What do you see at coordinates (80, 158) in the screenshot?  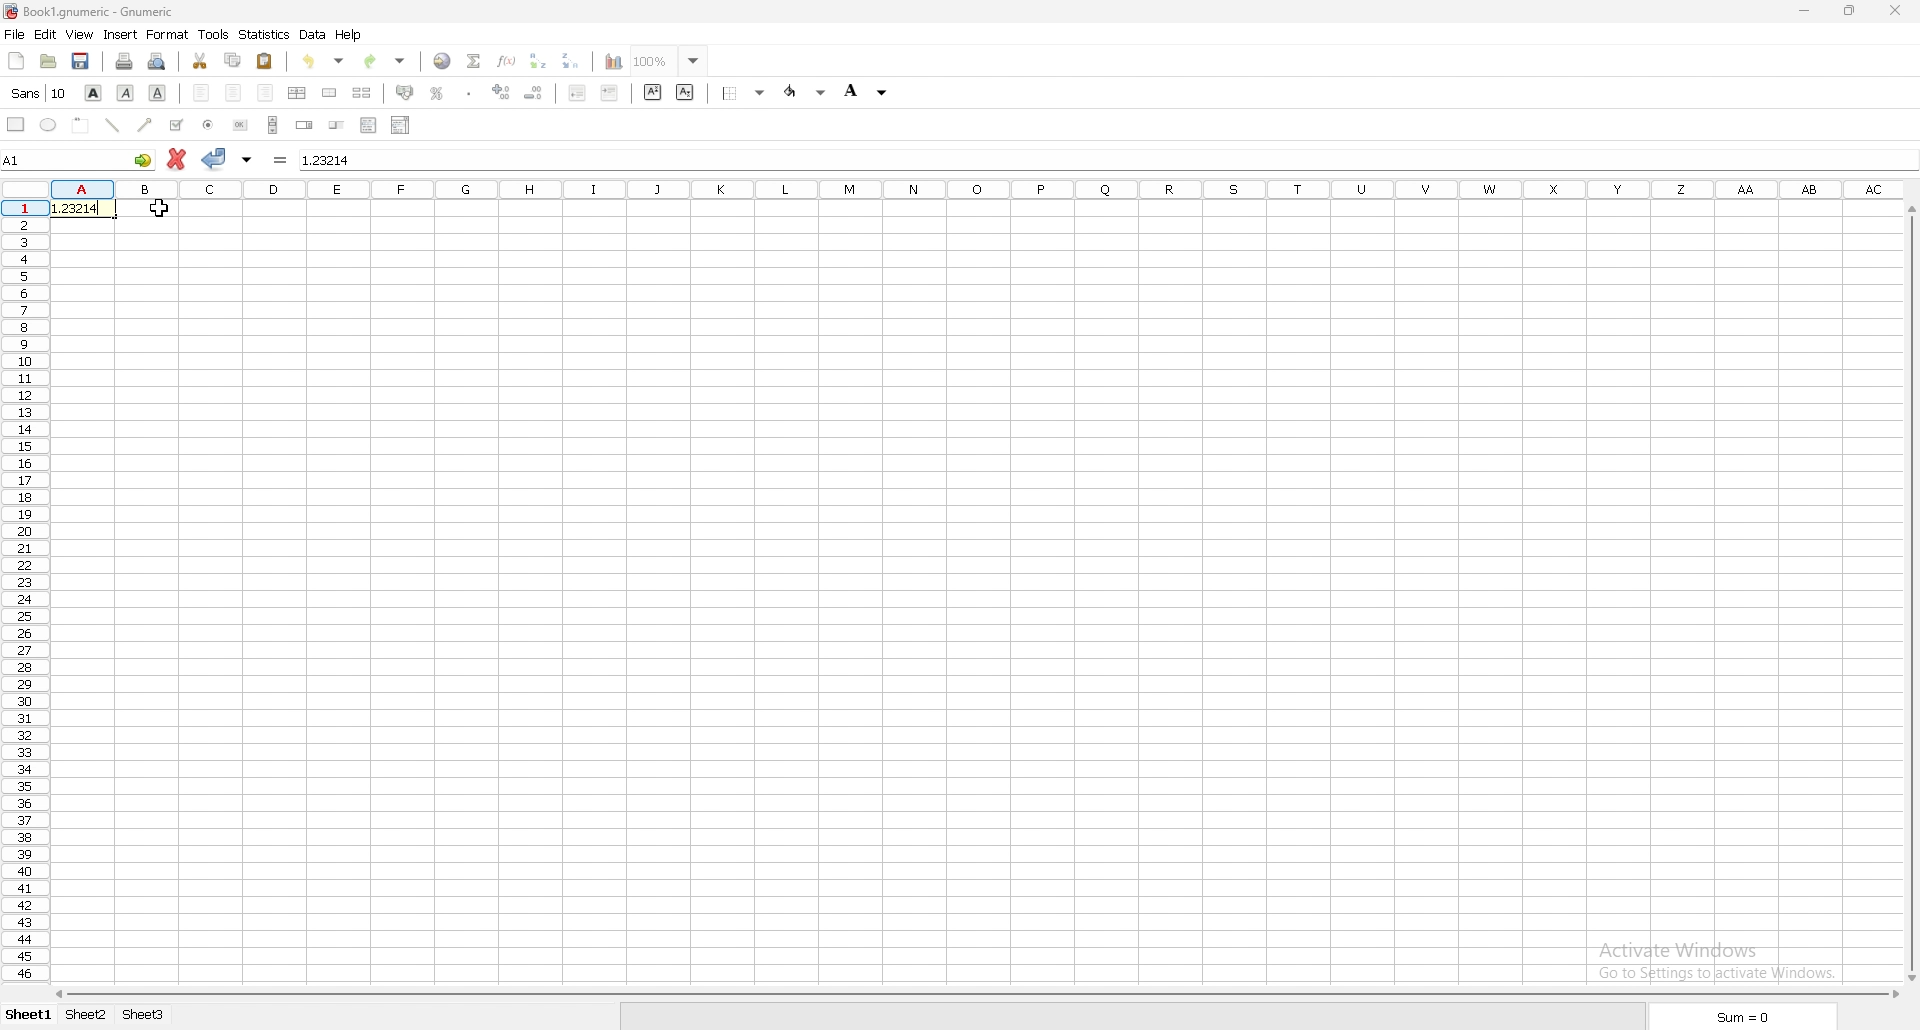 I see `selected cell` at bounding box center [80, 158].